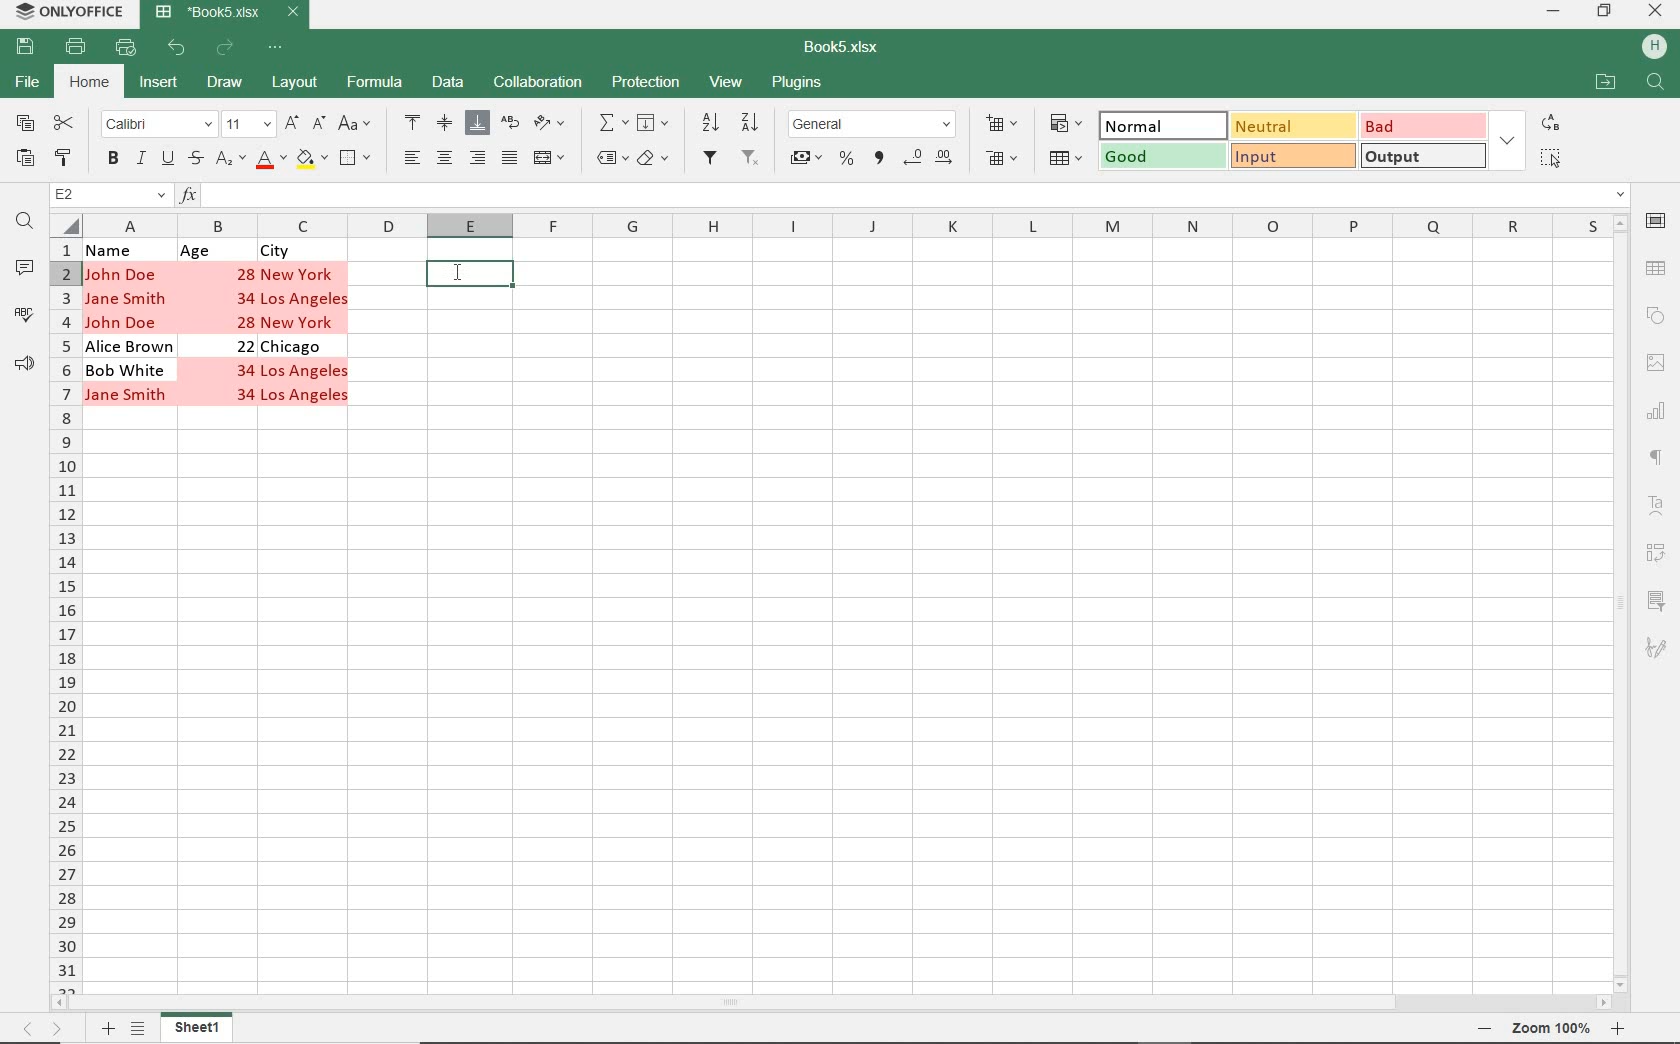 The width and height of the screenshot is (1680, 1044). I want to click on Jane Smith, so click(125, 397).